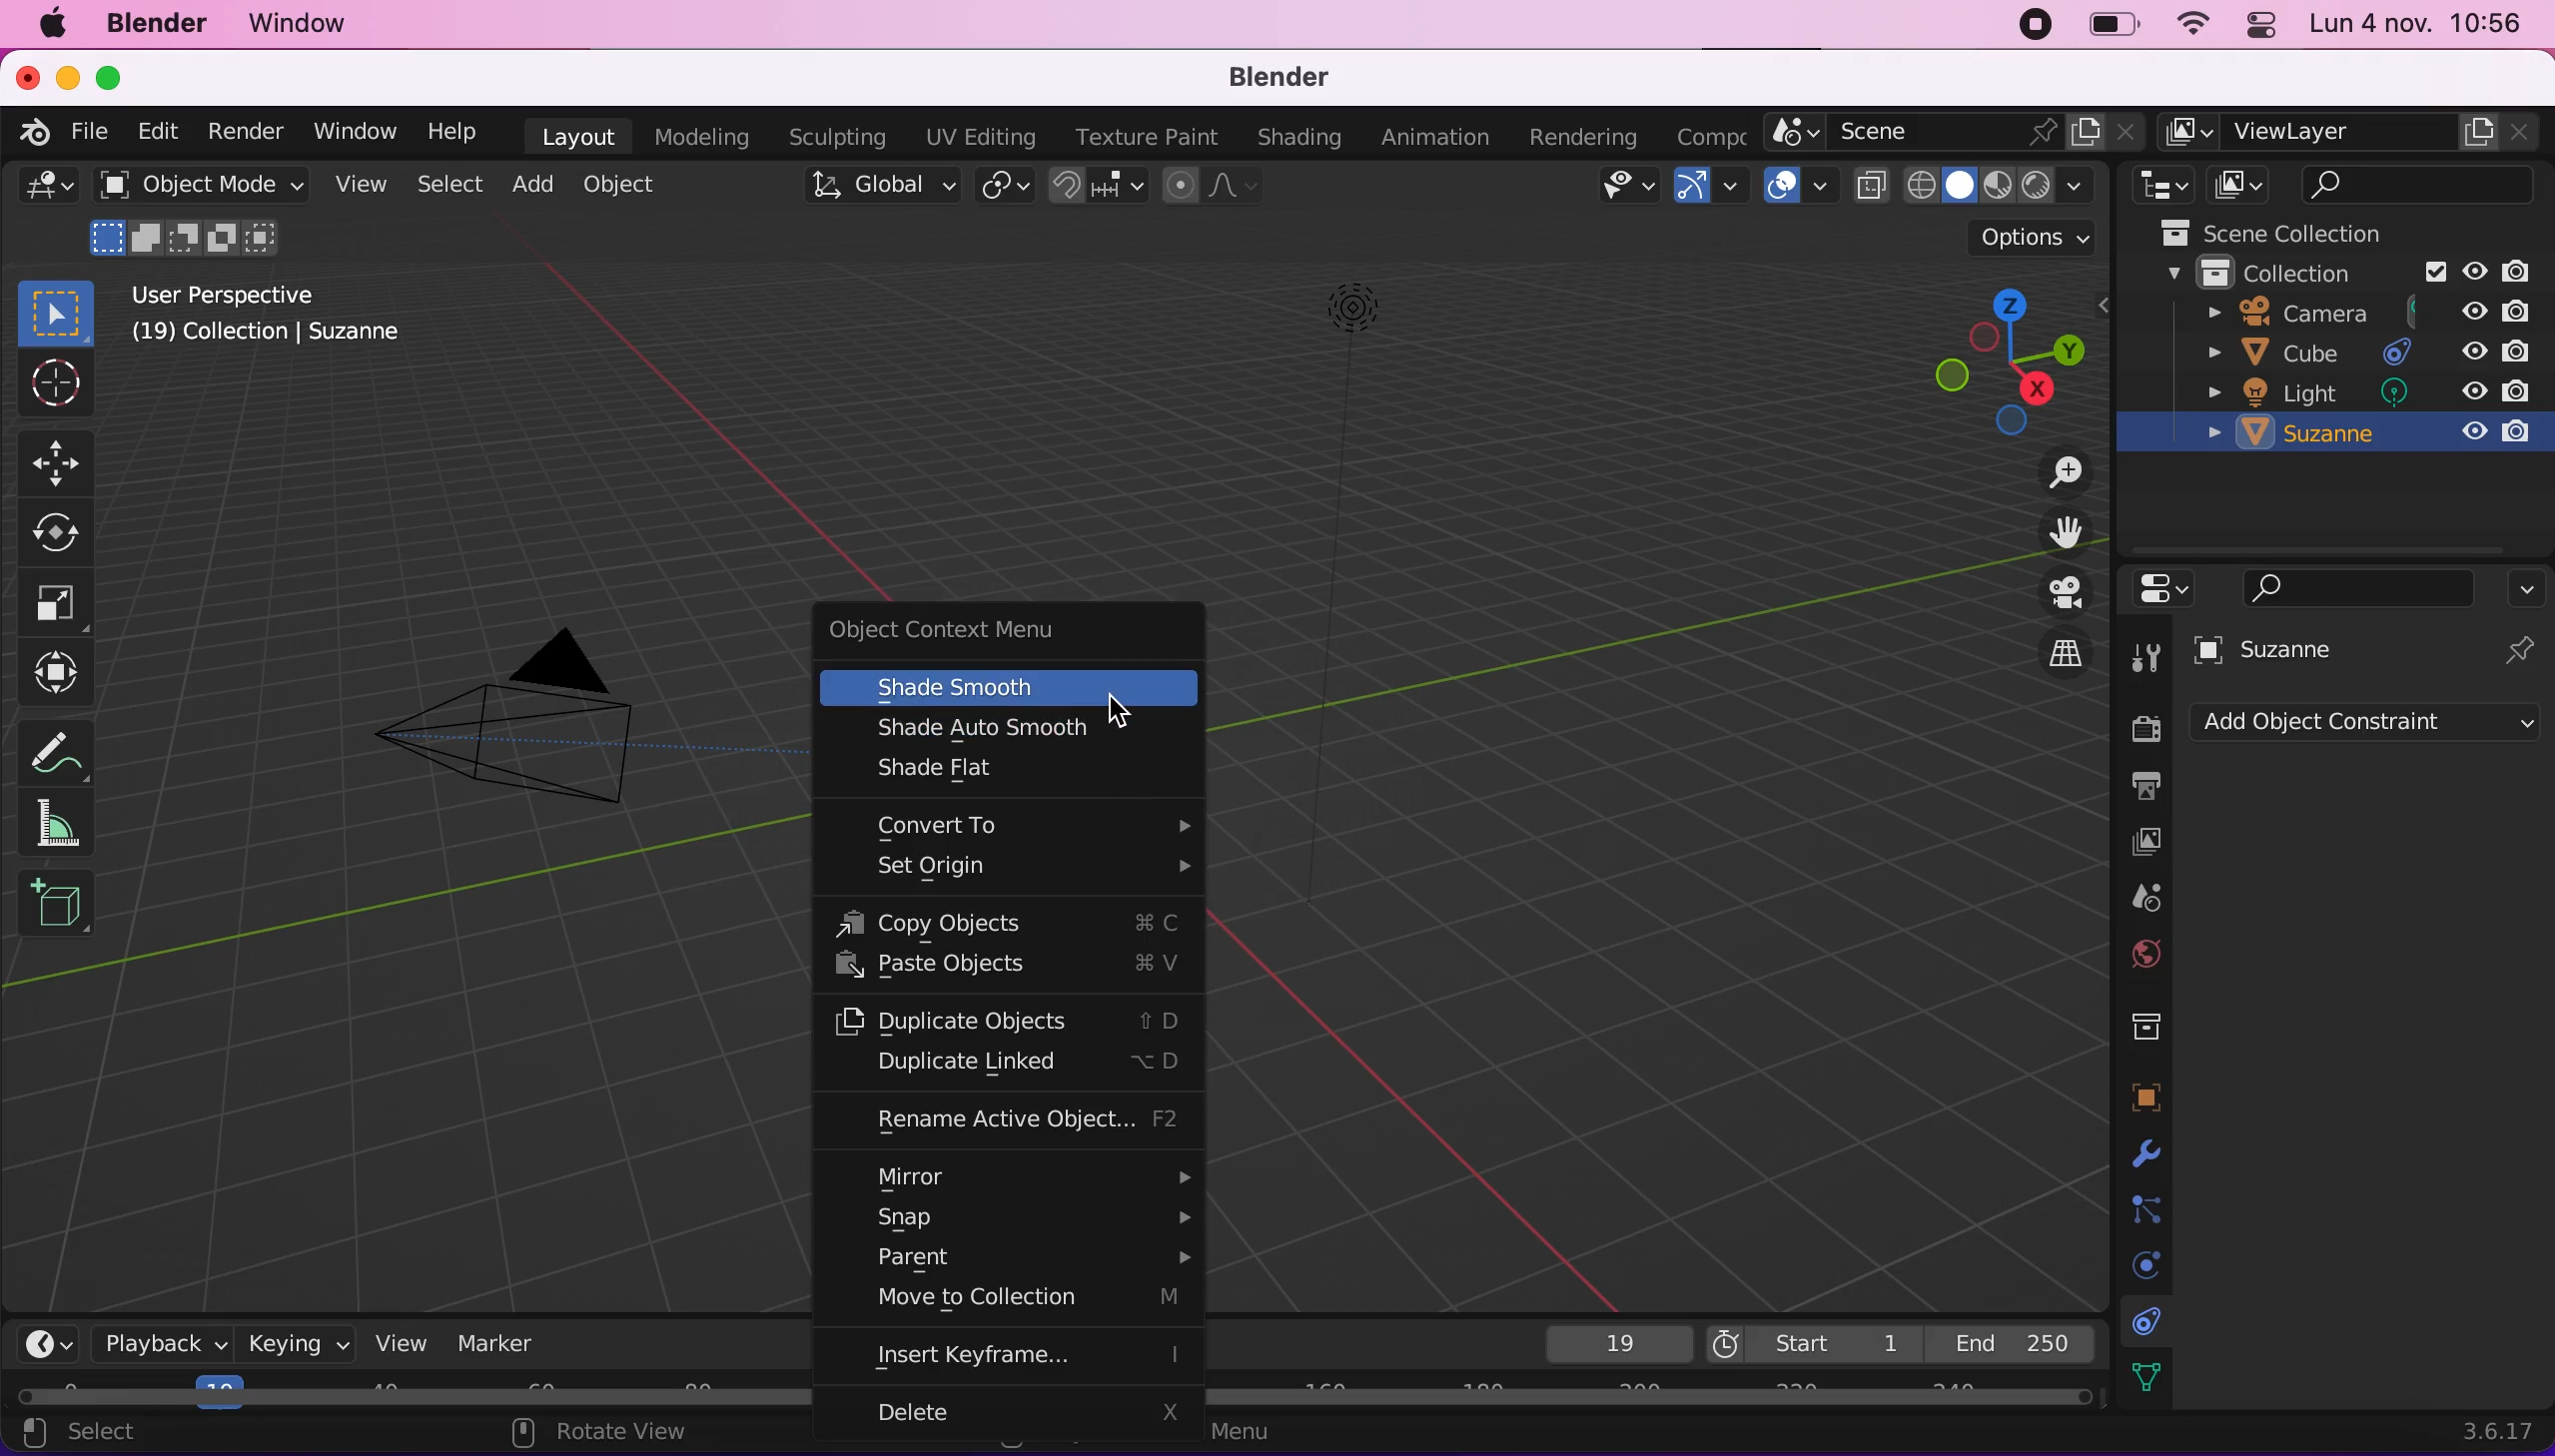 The image size is (2555, 1456). What do you see at coordinates (2185, 131) in the screenshot?
I see `active workspace` at bounding box center [2185, 131].